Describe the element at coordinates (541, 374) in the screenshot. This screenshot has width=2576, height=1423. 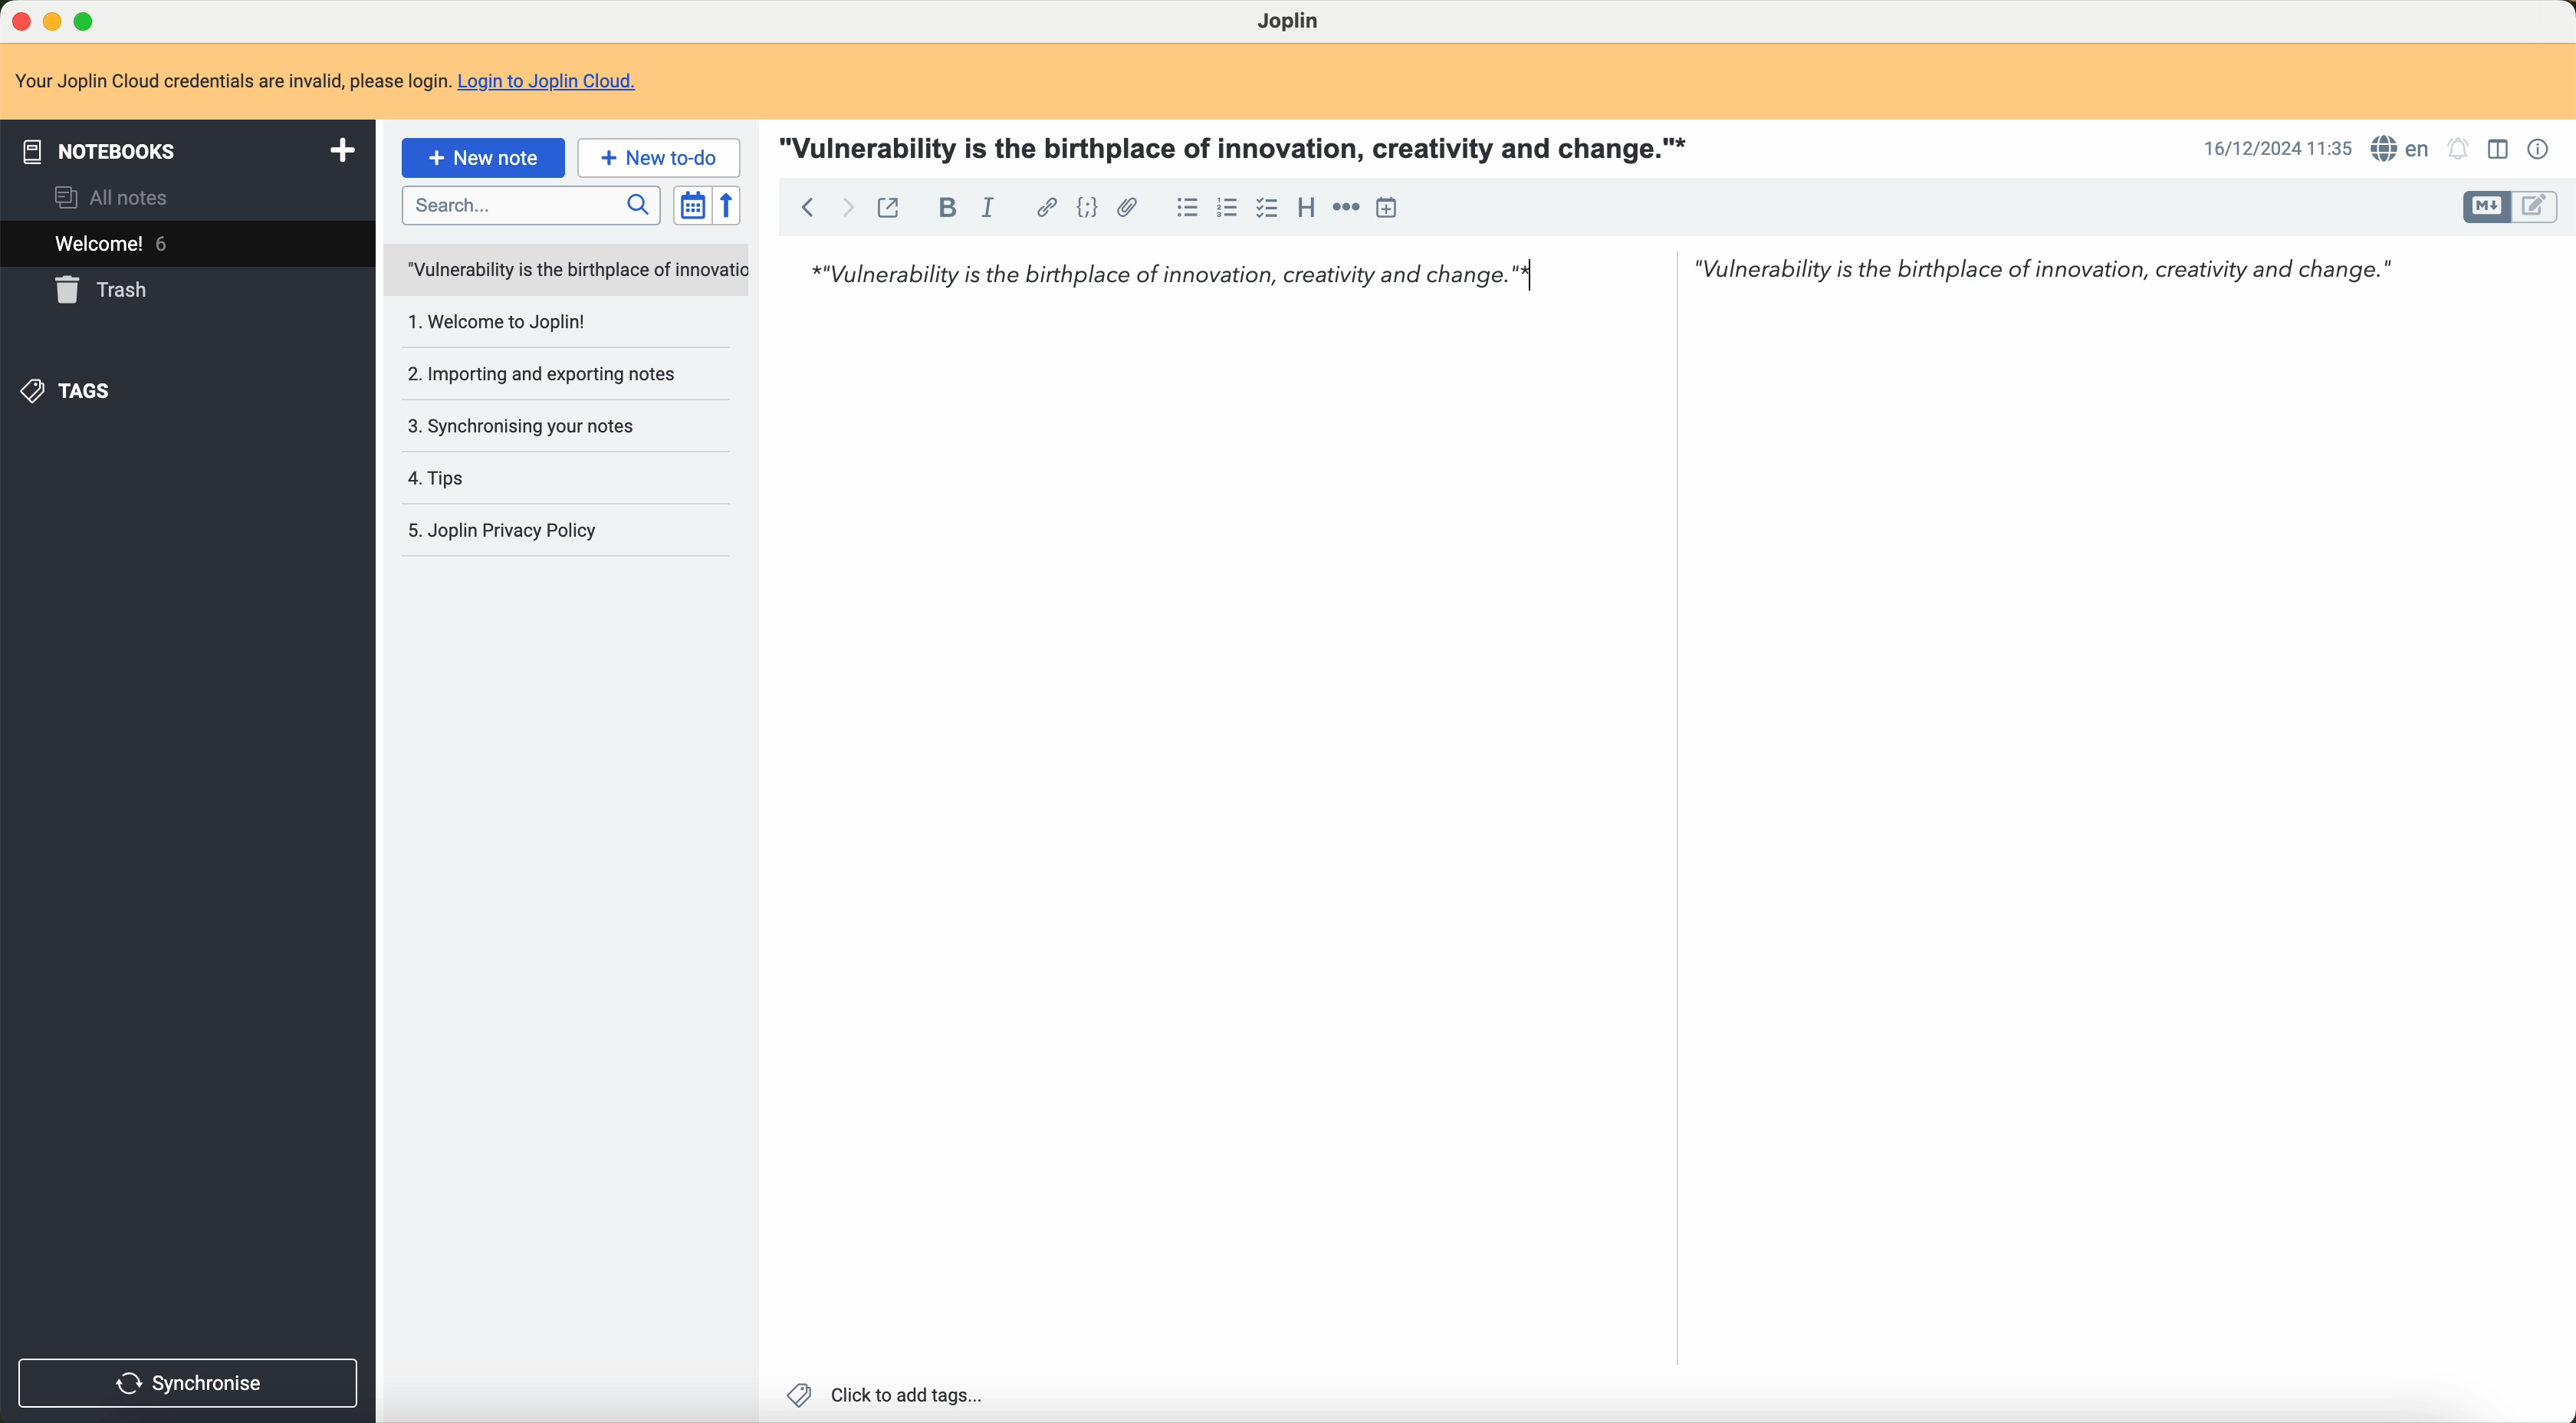
I see `2.importing and exporting notes` at that location.